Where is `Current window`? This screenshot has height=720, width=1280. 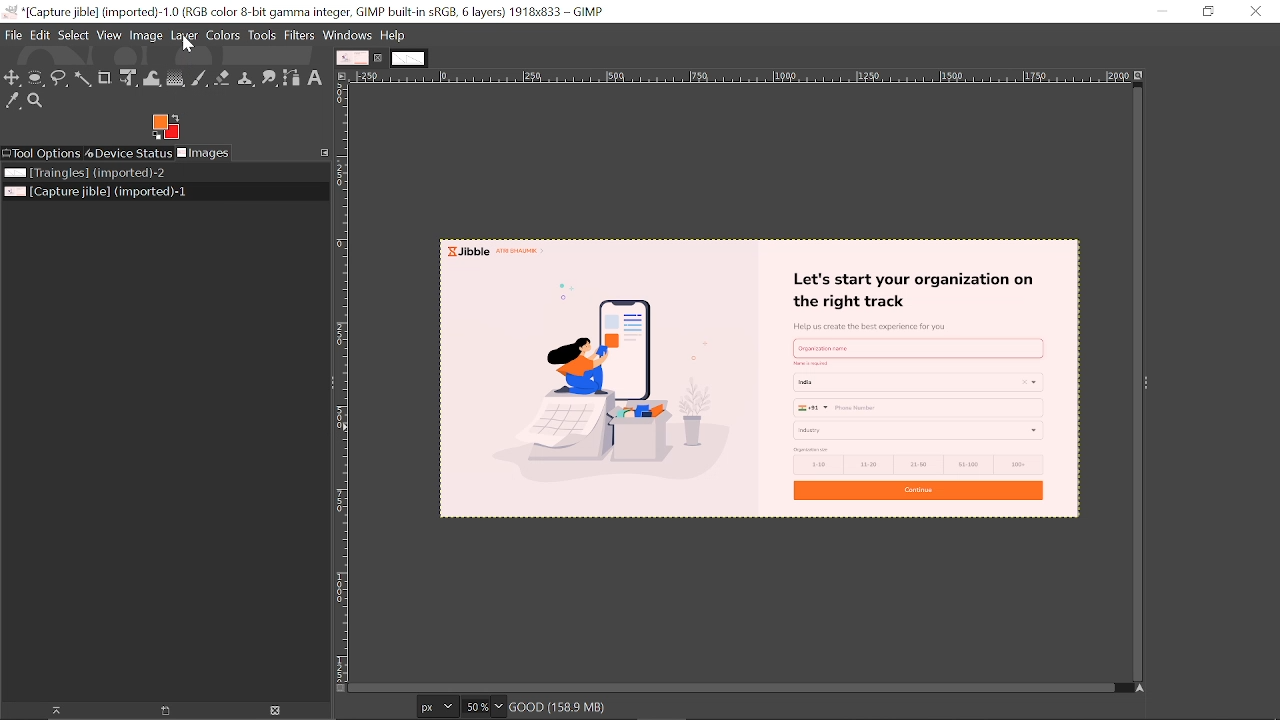 Current window is located at coordinates (316, 18).